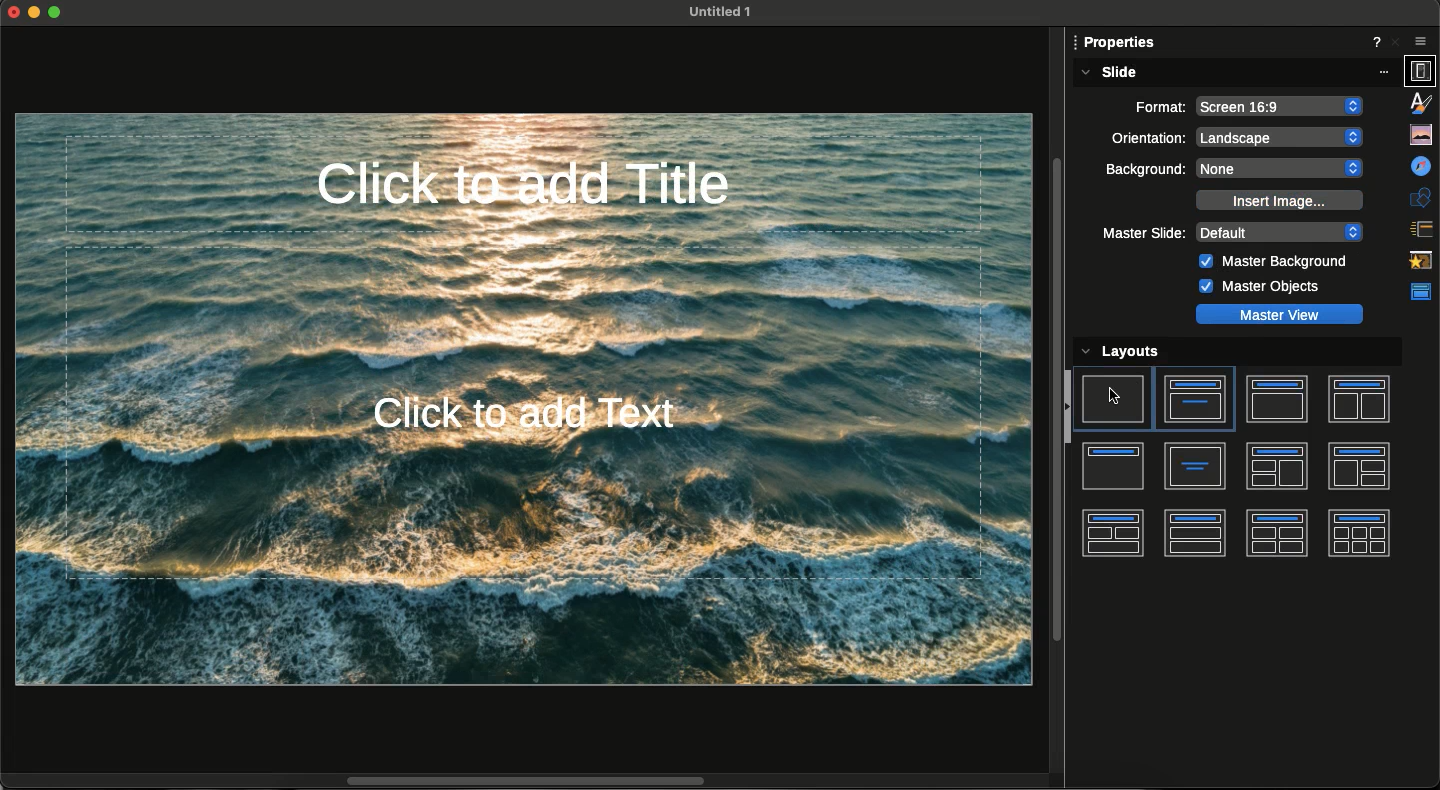 Image resolution: width=1440 pixels, height=790 pixels. What do you see at coordinates (1143, 234) in the screenshot?
I see `Master slide` at bounding box center [1143, 234].